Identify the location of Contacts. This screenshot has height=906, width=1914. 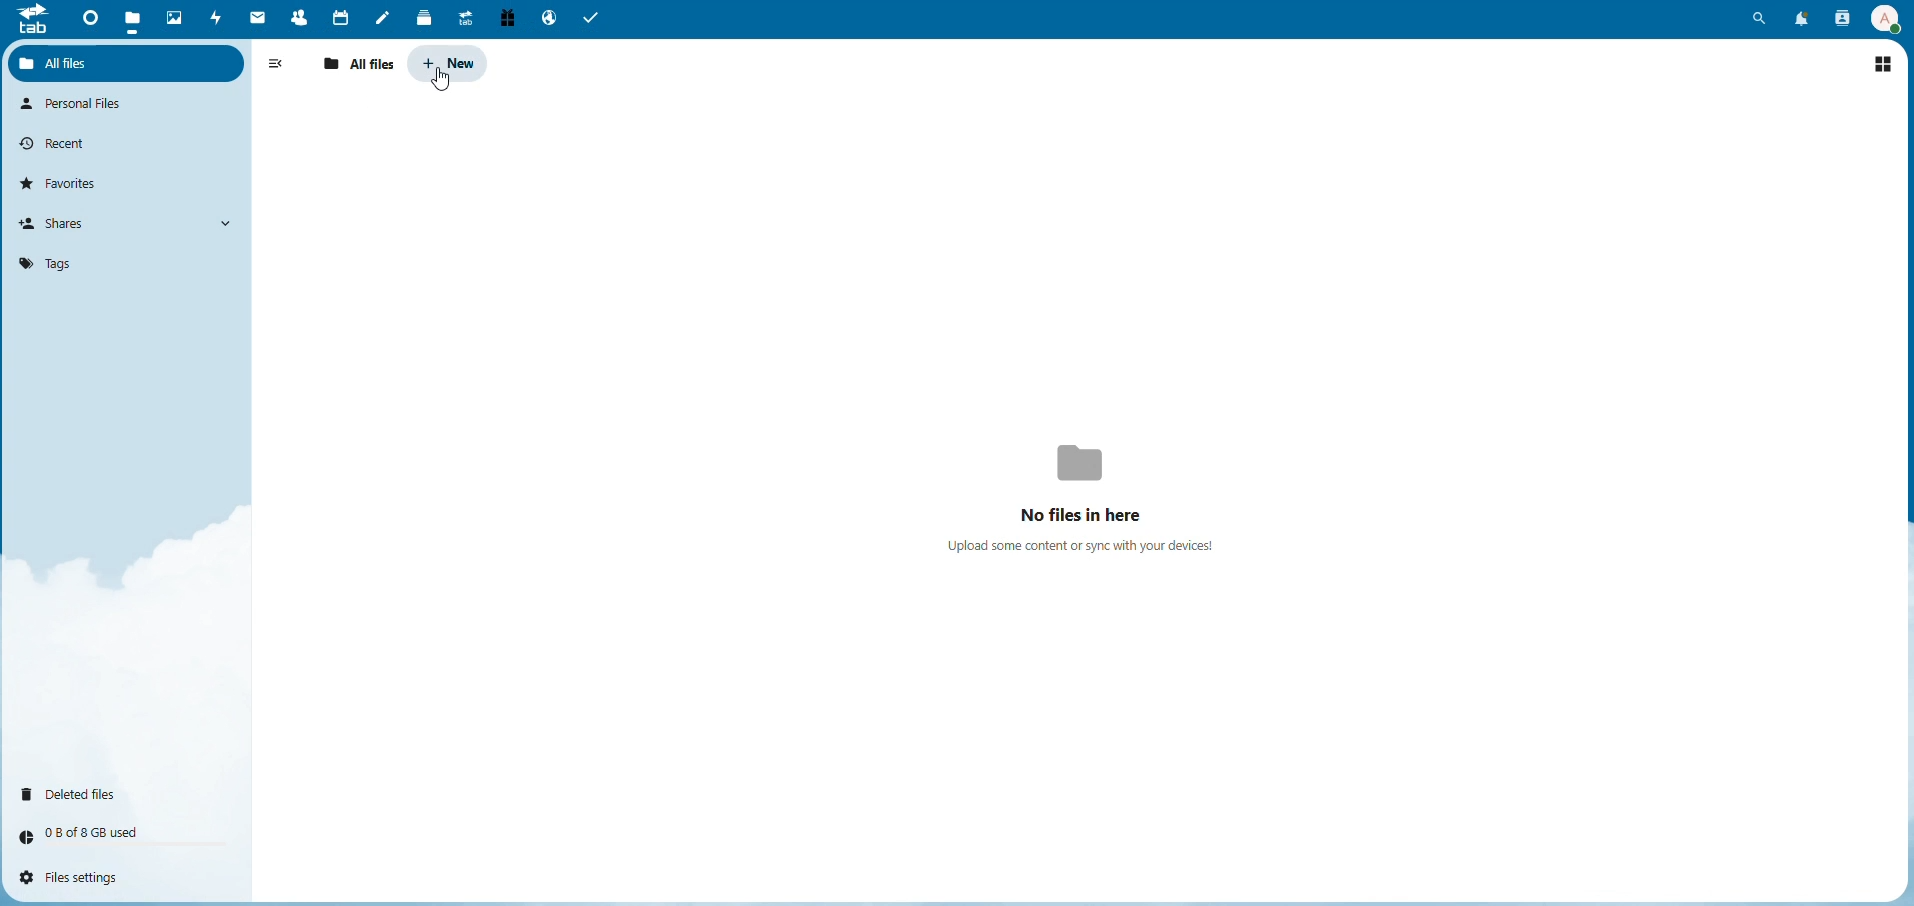
(297, 17).